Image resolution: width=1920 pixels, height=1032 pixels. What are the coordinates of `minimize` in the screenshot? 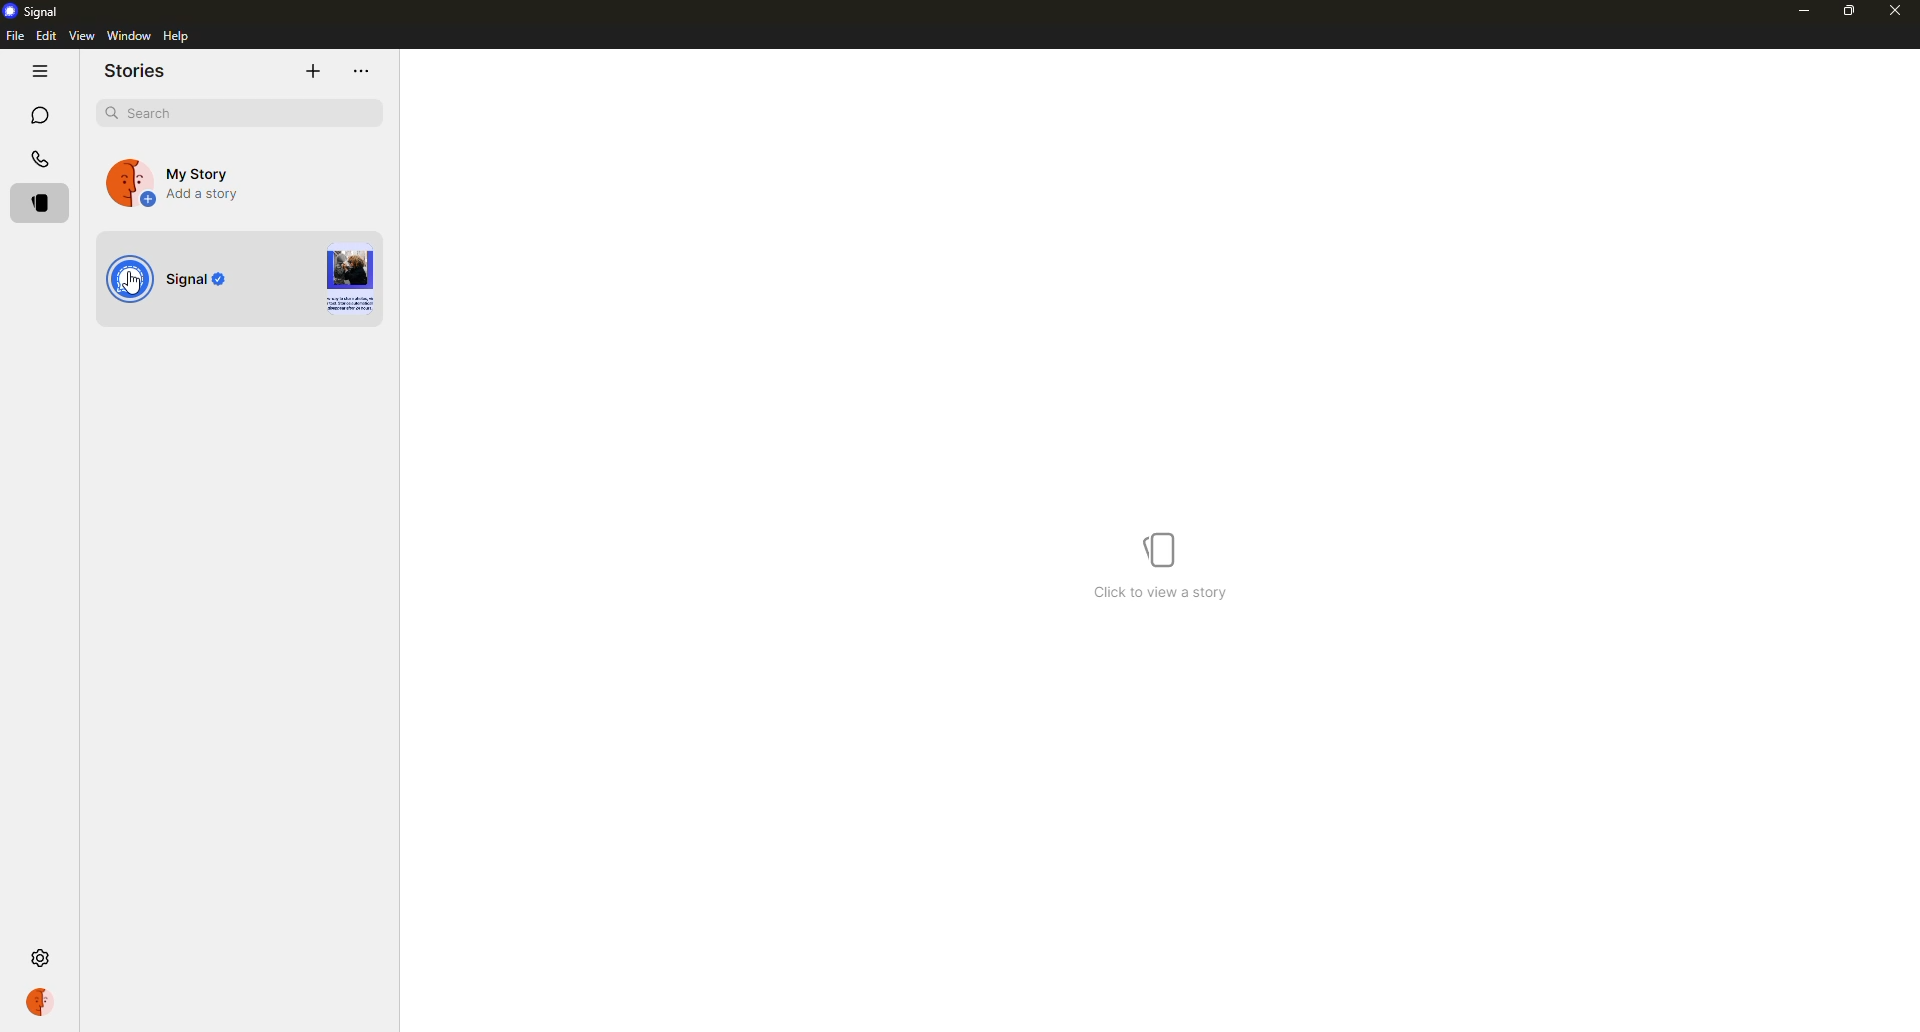 It's located at (1795, 12).